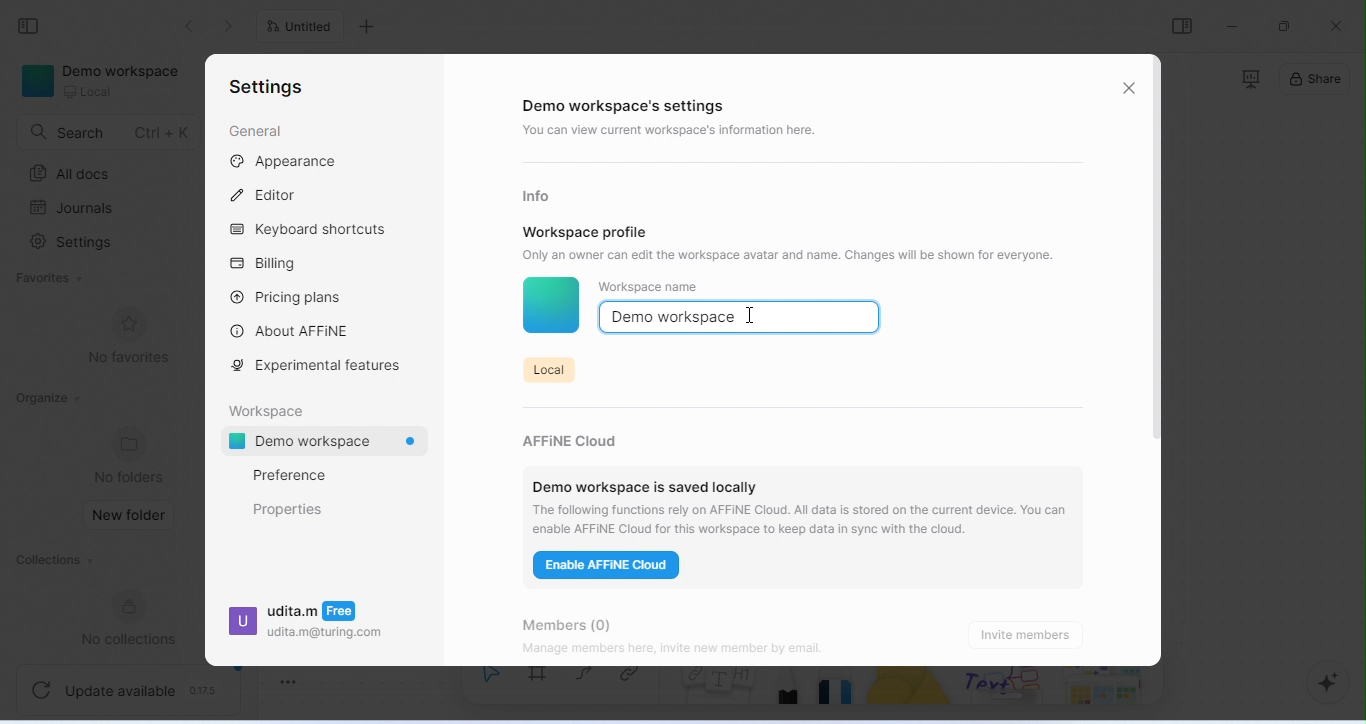 The image size is (1366, 724). I want to click on presentation, so click(1249, 79).